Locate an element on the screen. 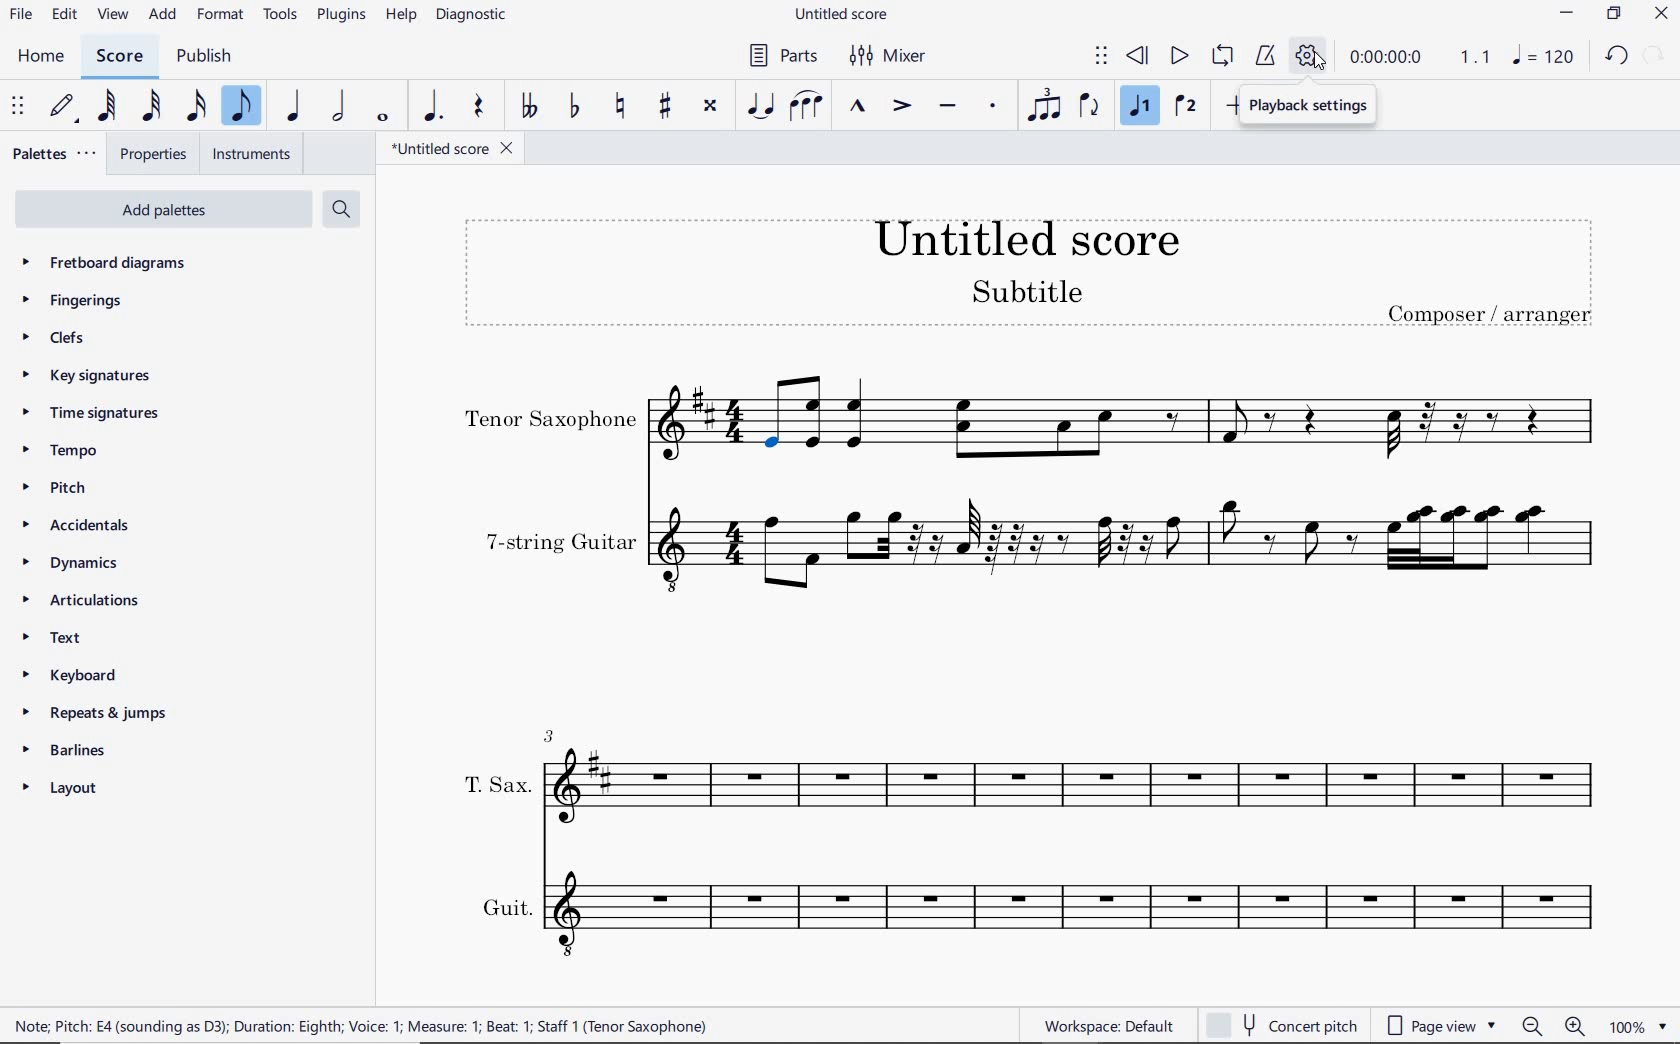  KEY SIGNATURES is located at coordinates (87, 375).